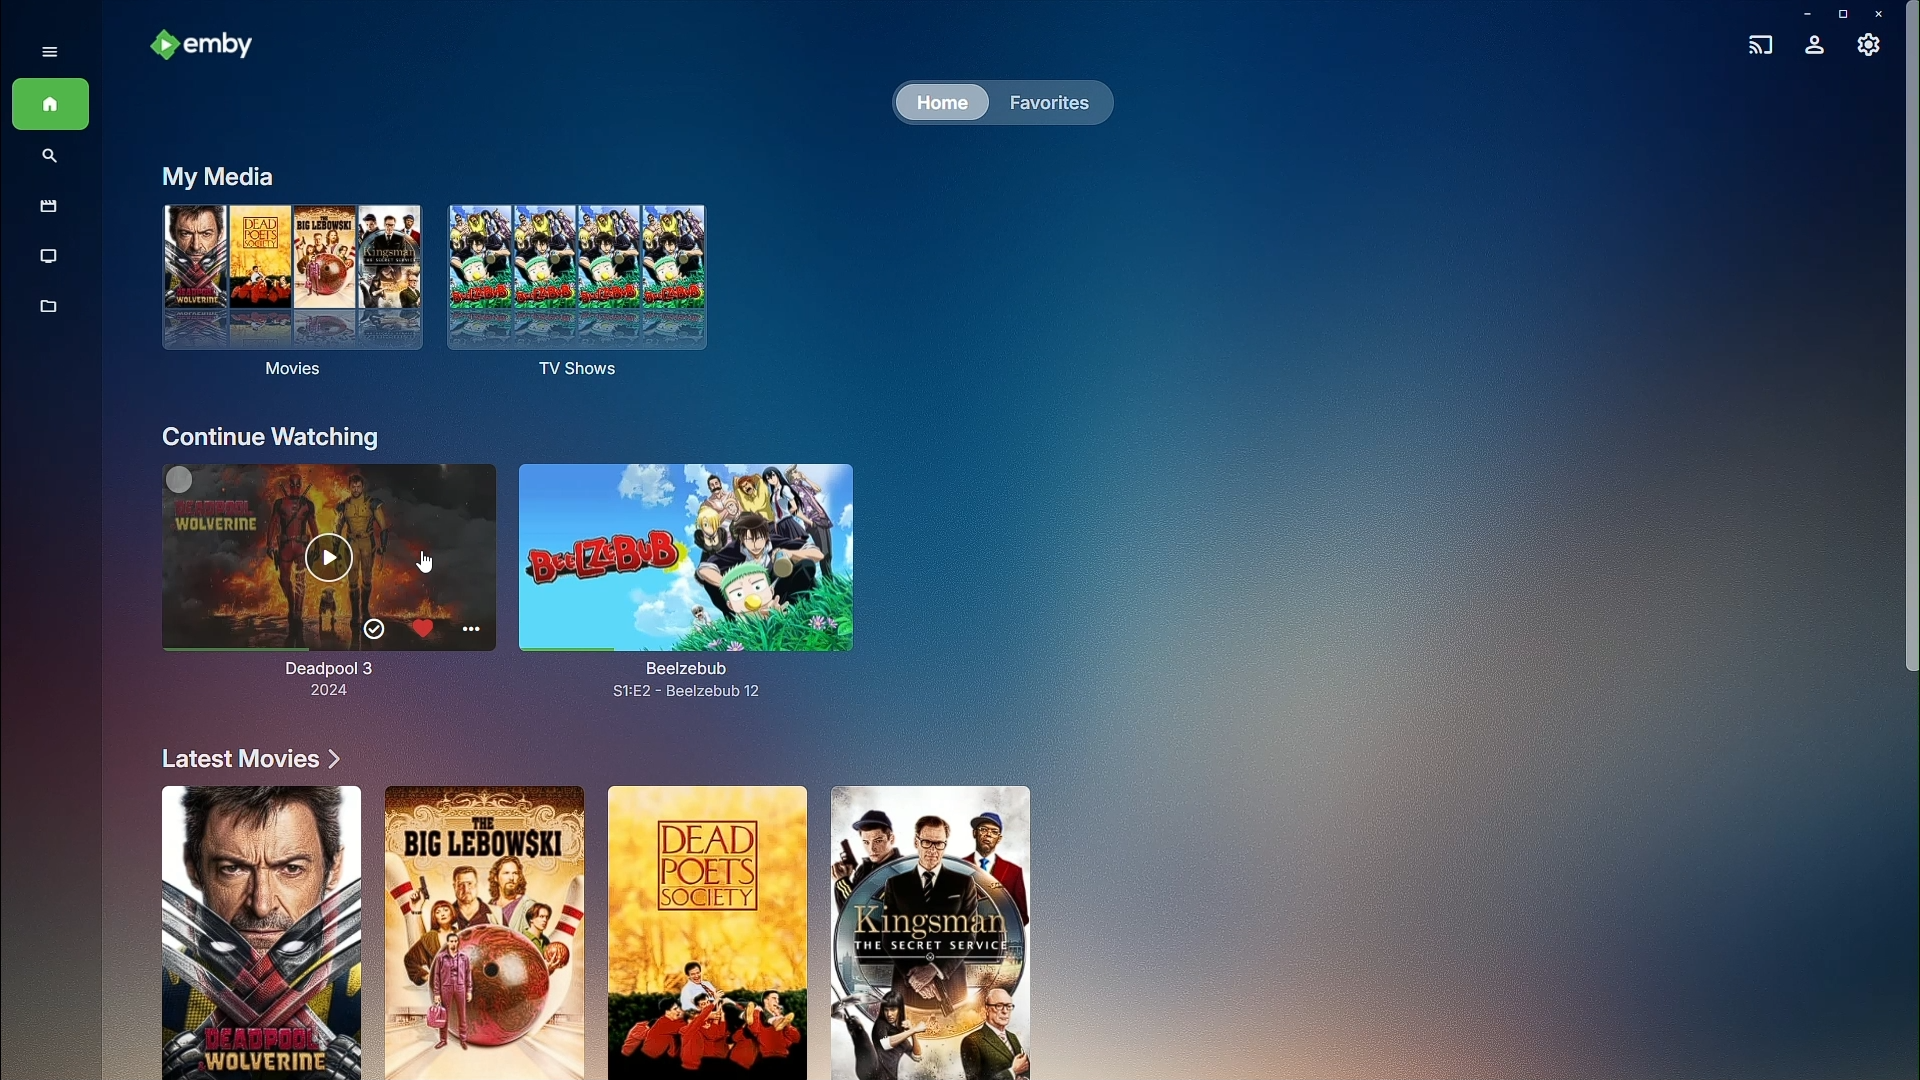  I want to click on Restore, so click(1839, 12).